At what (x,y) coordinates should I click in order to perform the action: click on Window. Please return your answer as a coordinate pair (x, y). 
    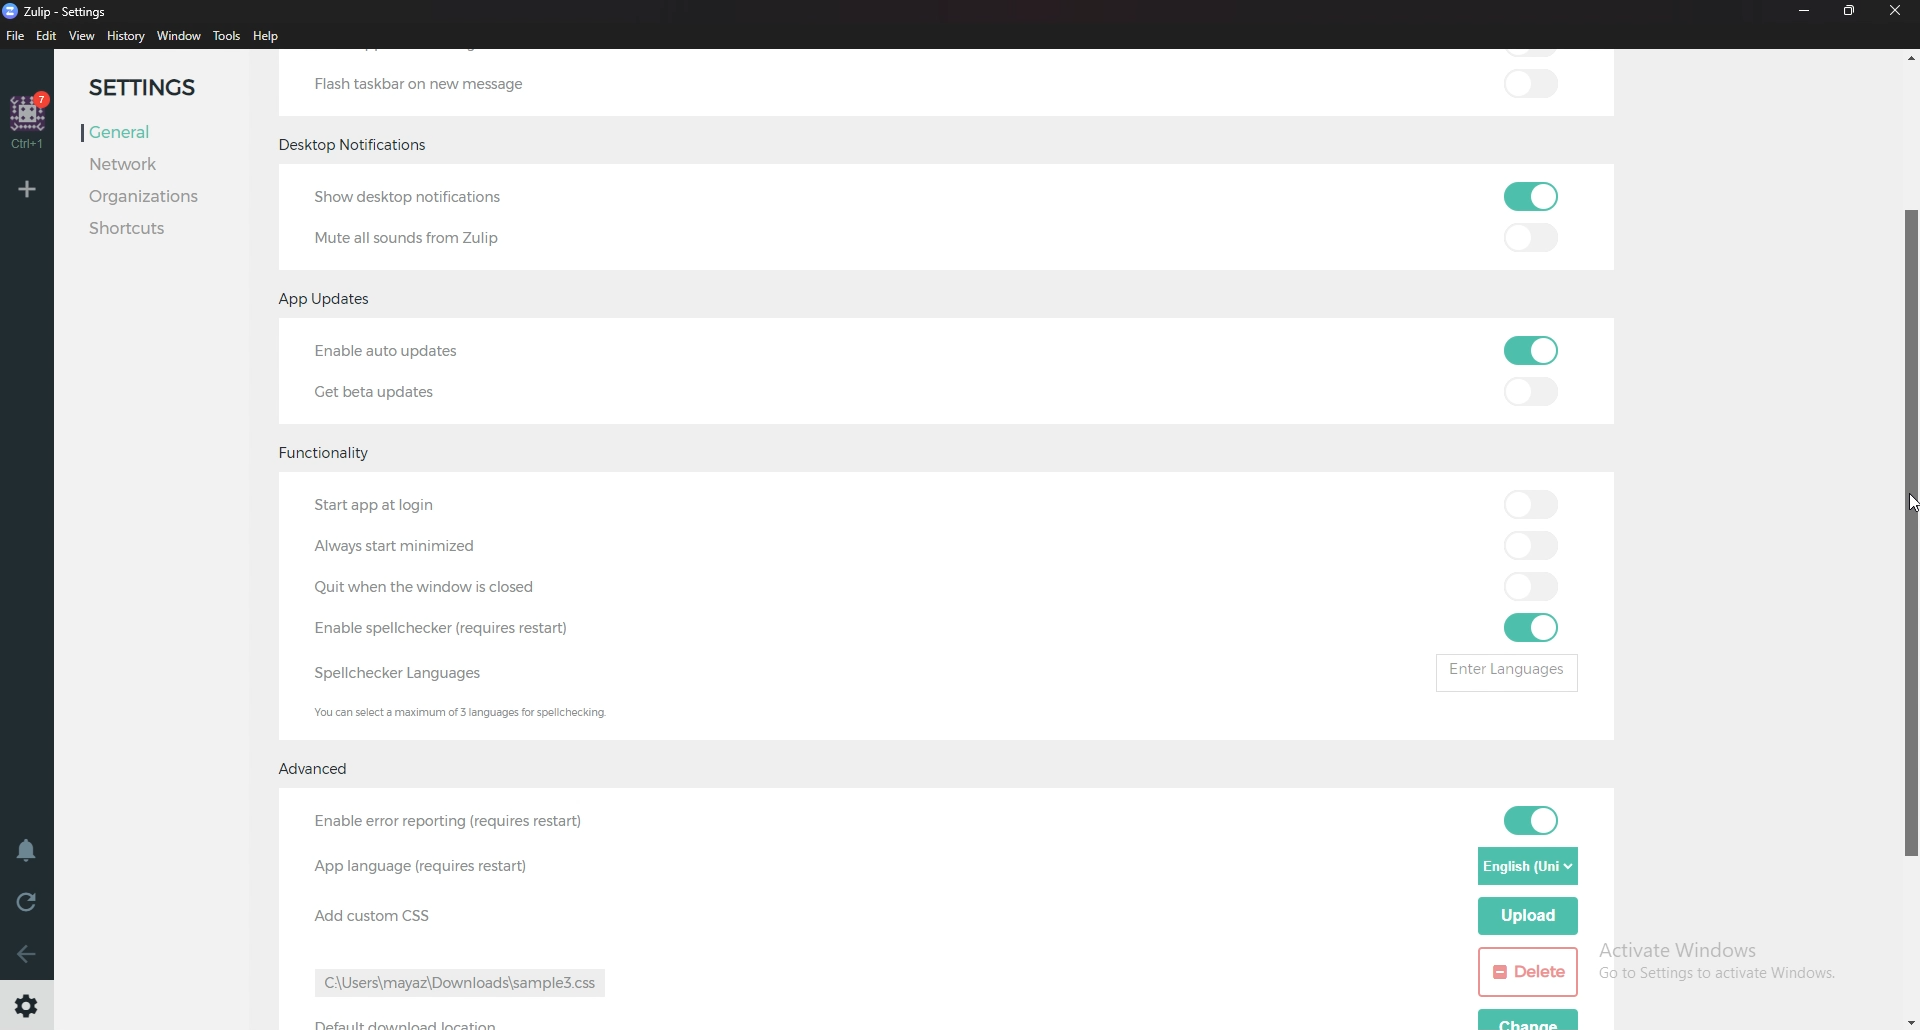
    Looking at the image, I should click on (180, 36).